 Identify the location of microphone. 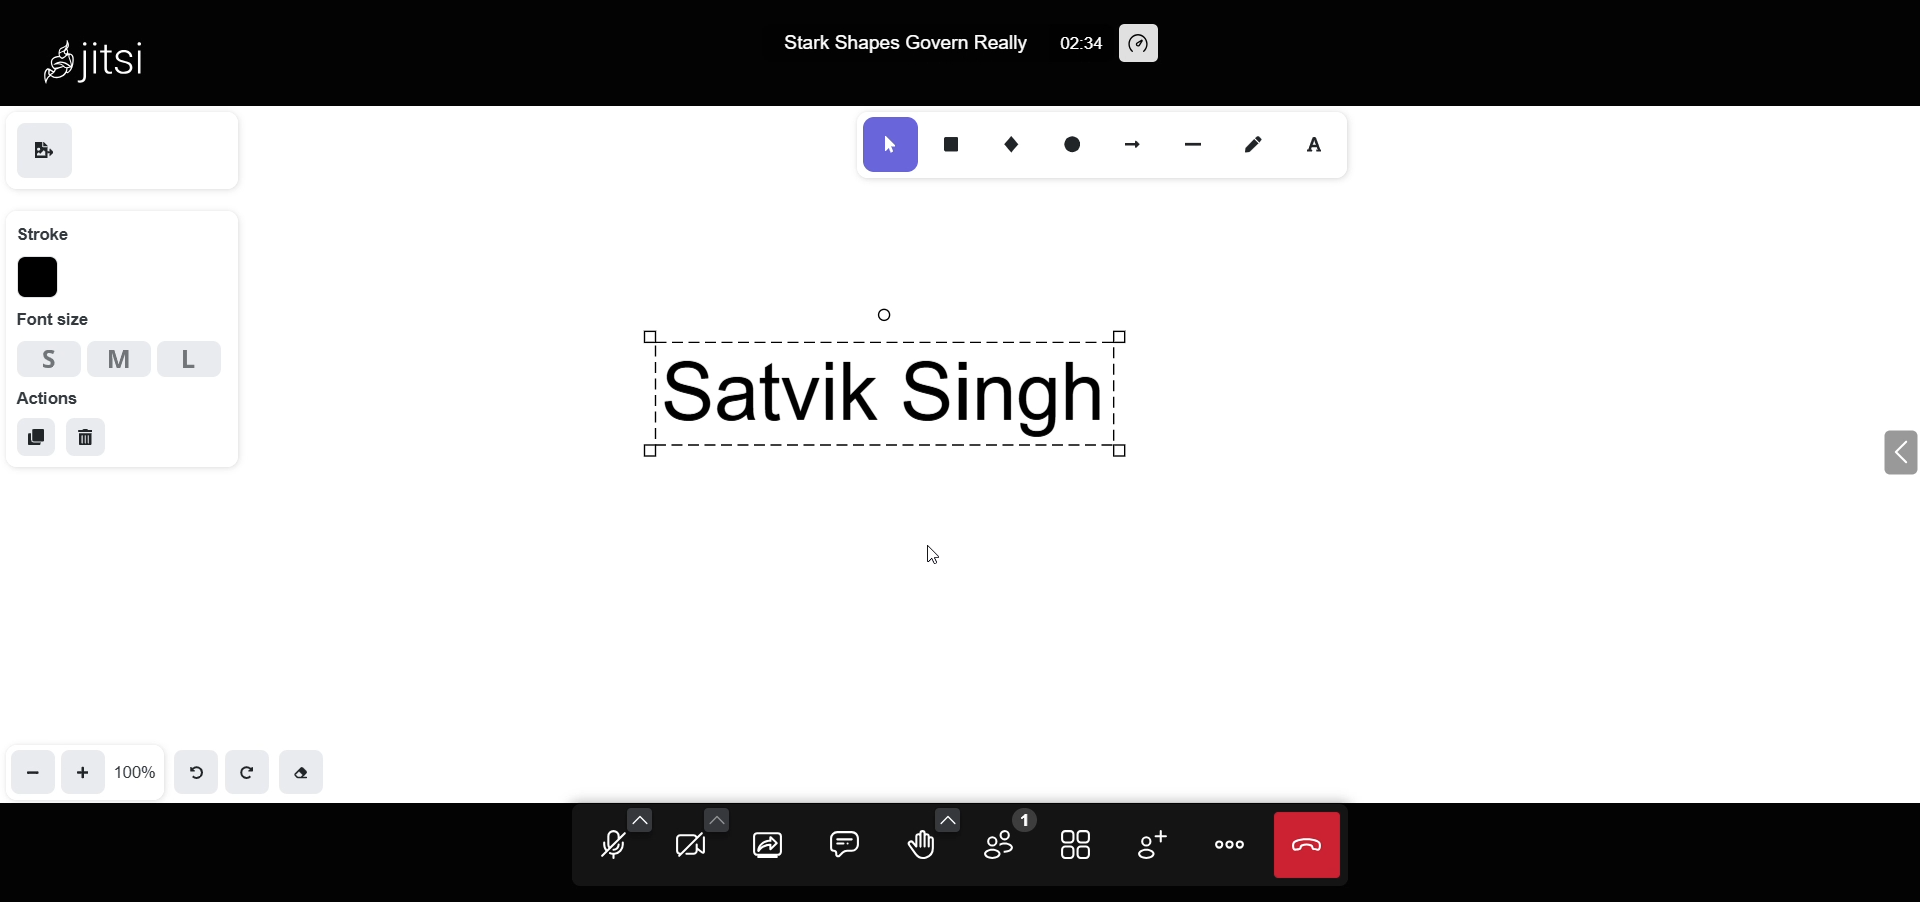
(612, 847).